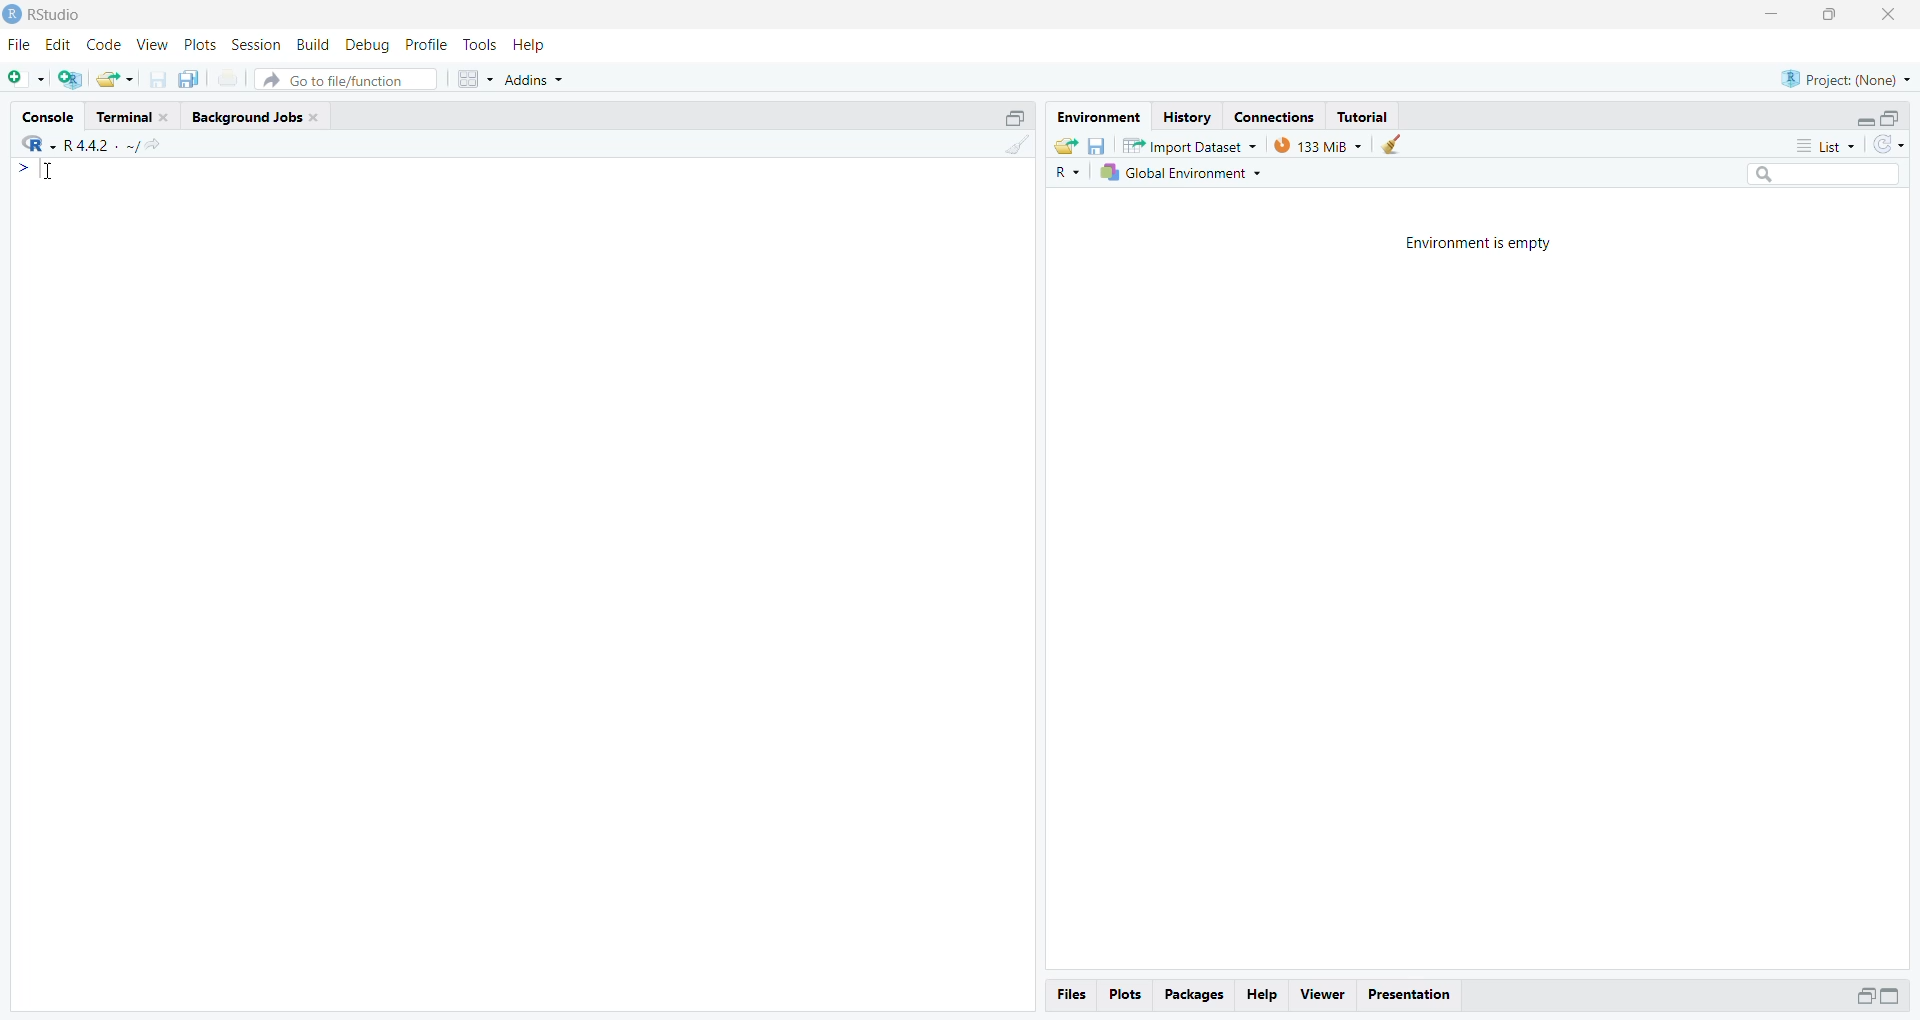  I want to click on R+ XK ~R4sl- ~/, so click(92, 145).